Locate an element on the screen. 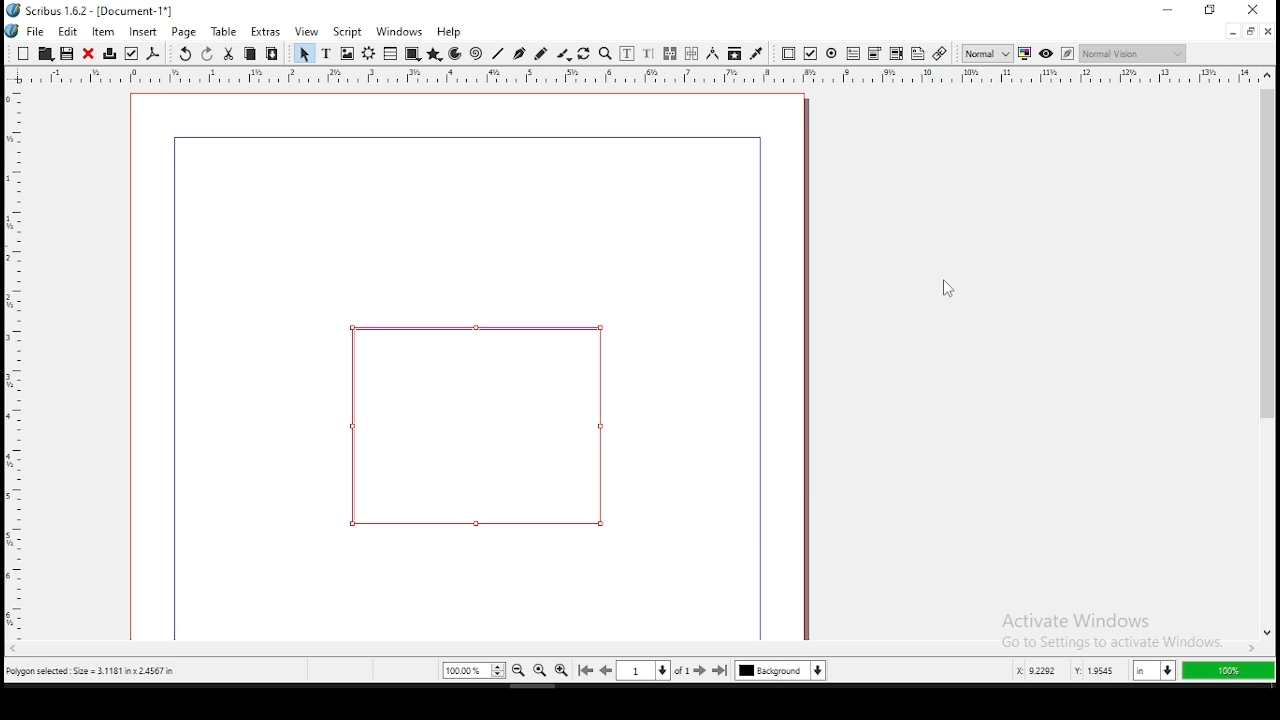 The height and width of the screenshot is (720, 1280). calligraphy line is located at coordinates (564, 54).